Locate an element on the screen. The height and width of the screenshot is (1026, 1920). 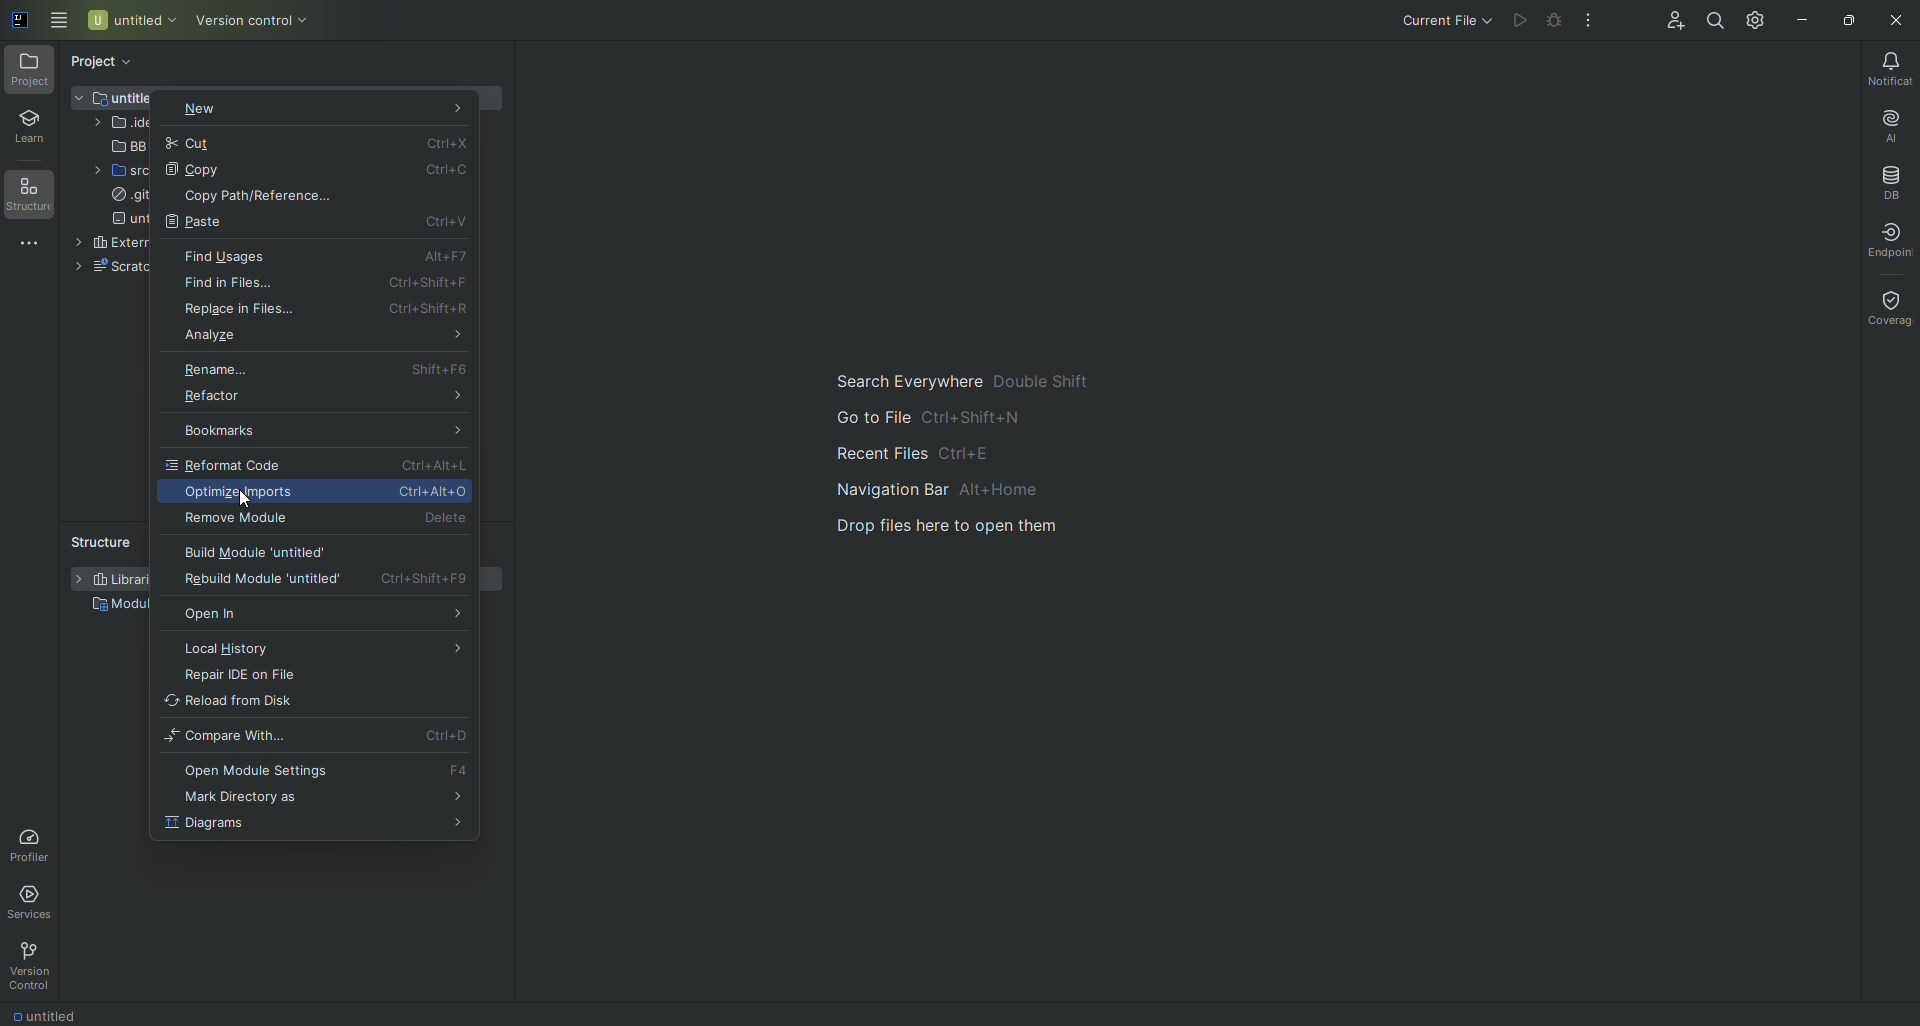
Code With Me is located at coordinates (1663, 21).